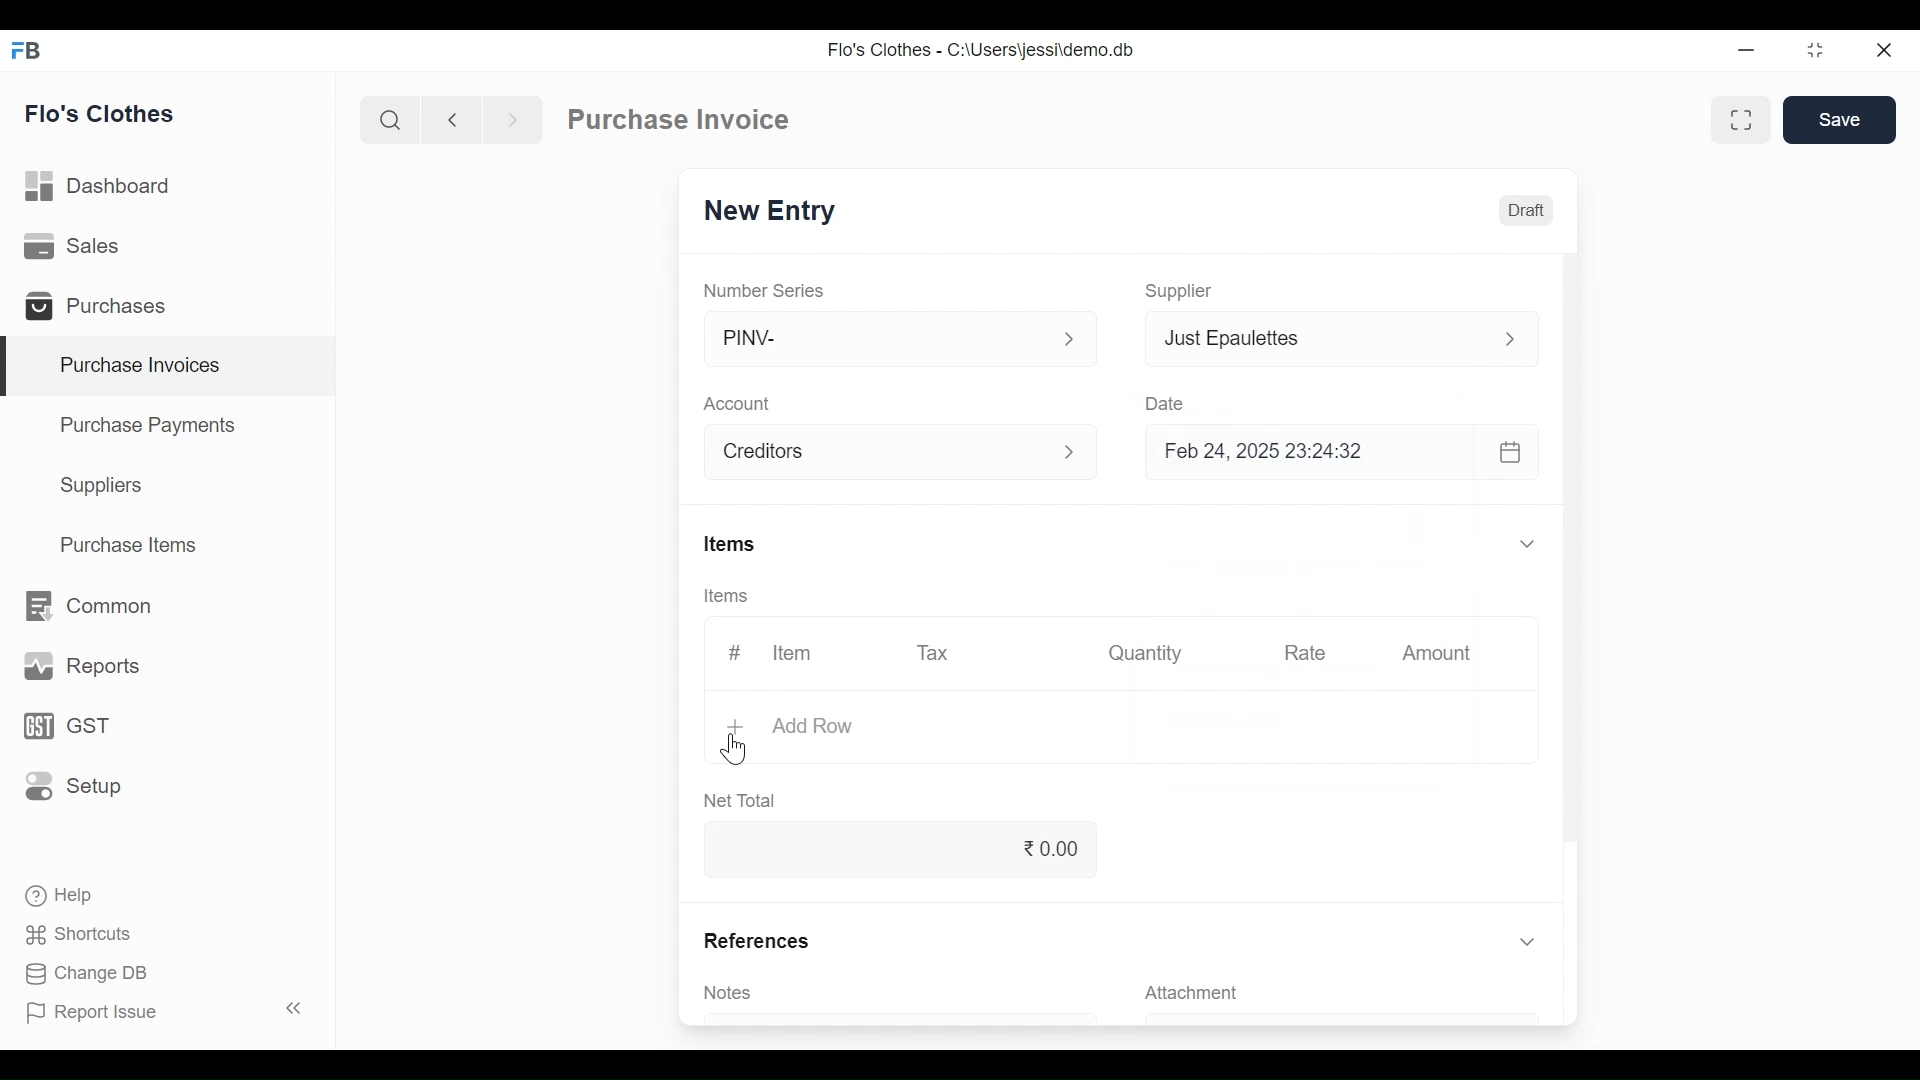 This screenshot has height=1080, width=1920. What do you see at coordinates (1077, 454) in the screenshot?
I see `Expand` at bounding box center [1077, 454].